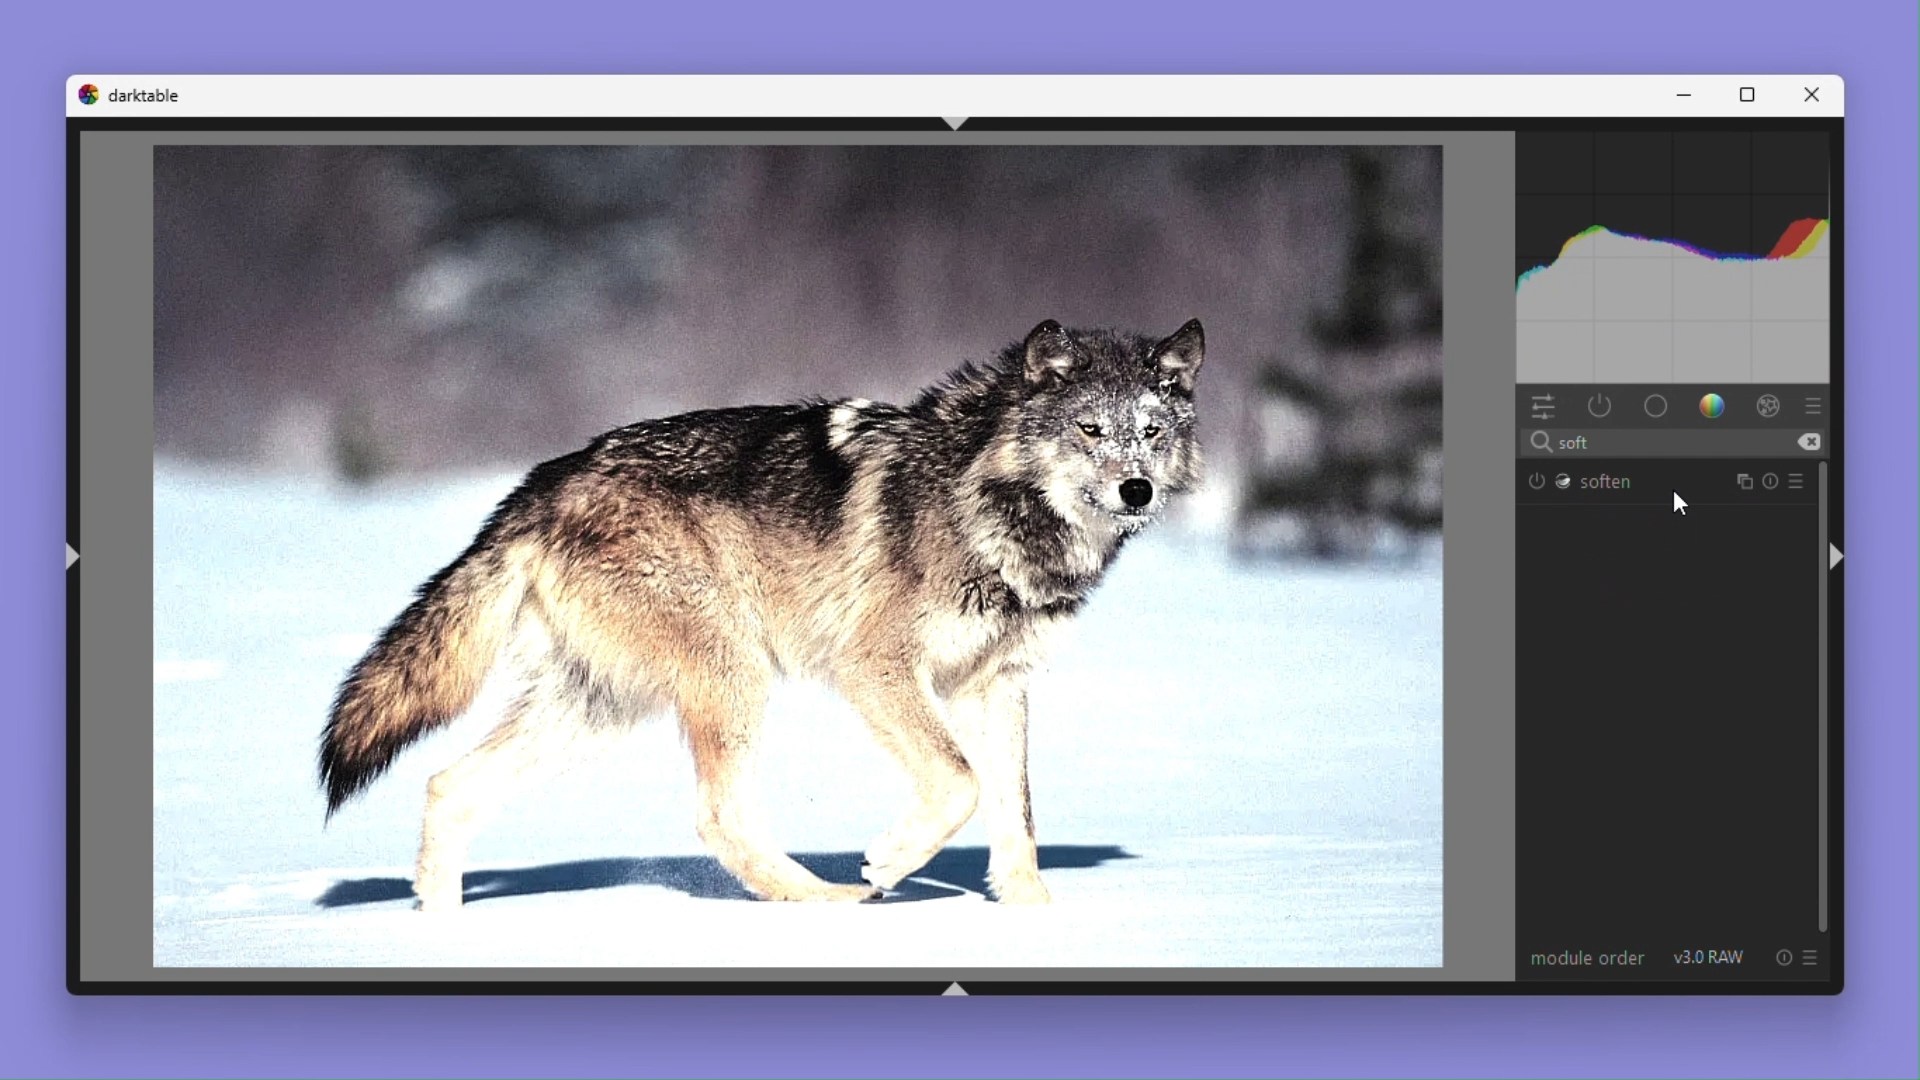  What do you see at coordinates (1812, 956) in the screenshot?
I see `preset ` at bounding box center [1812, 956].